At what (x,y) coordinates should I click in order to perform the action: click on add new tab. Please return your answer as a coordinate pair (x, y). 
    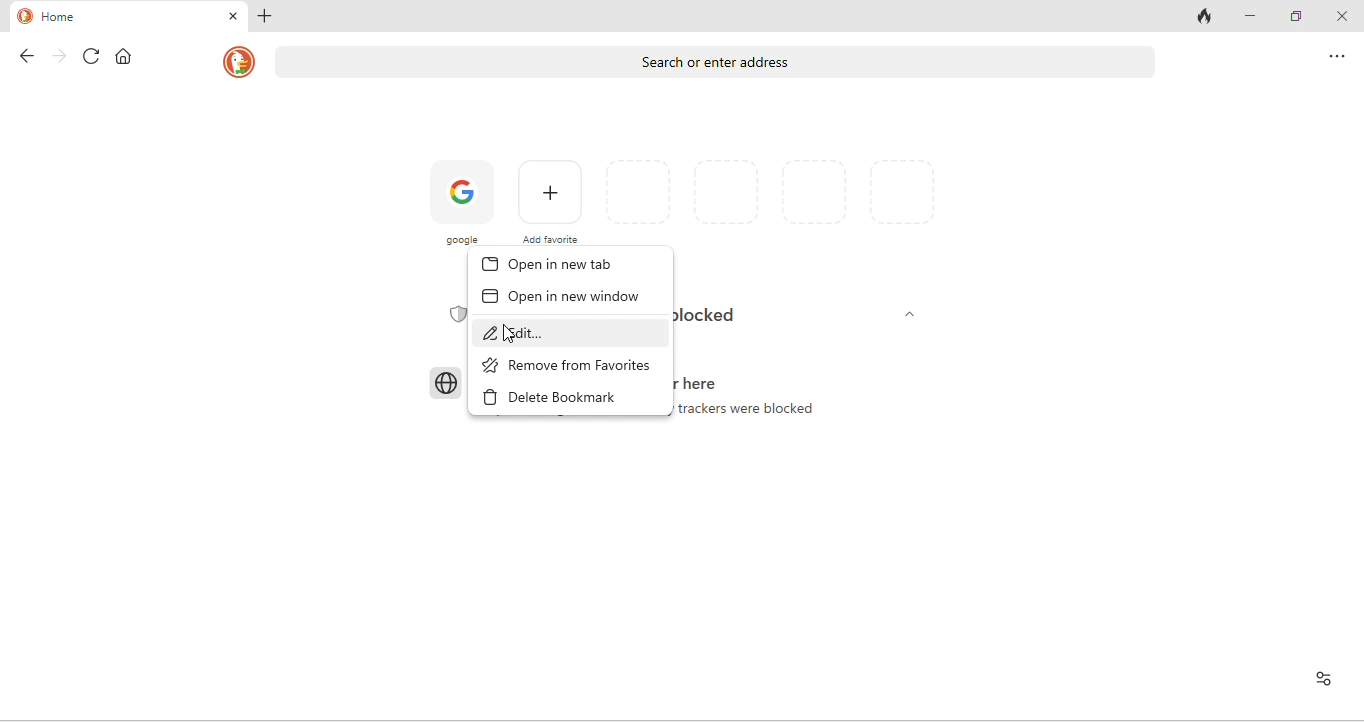
    Looking at the image, I should click on (268, 17).